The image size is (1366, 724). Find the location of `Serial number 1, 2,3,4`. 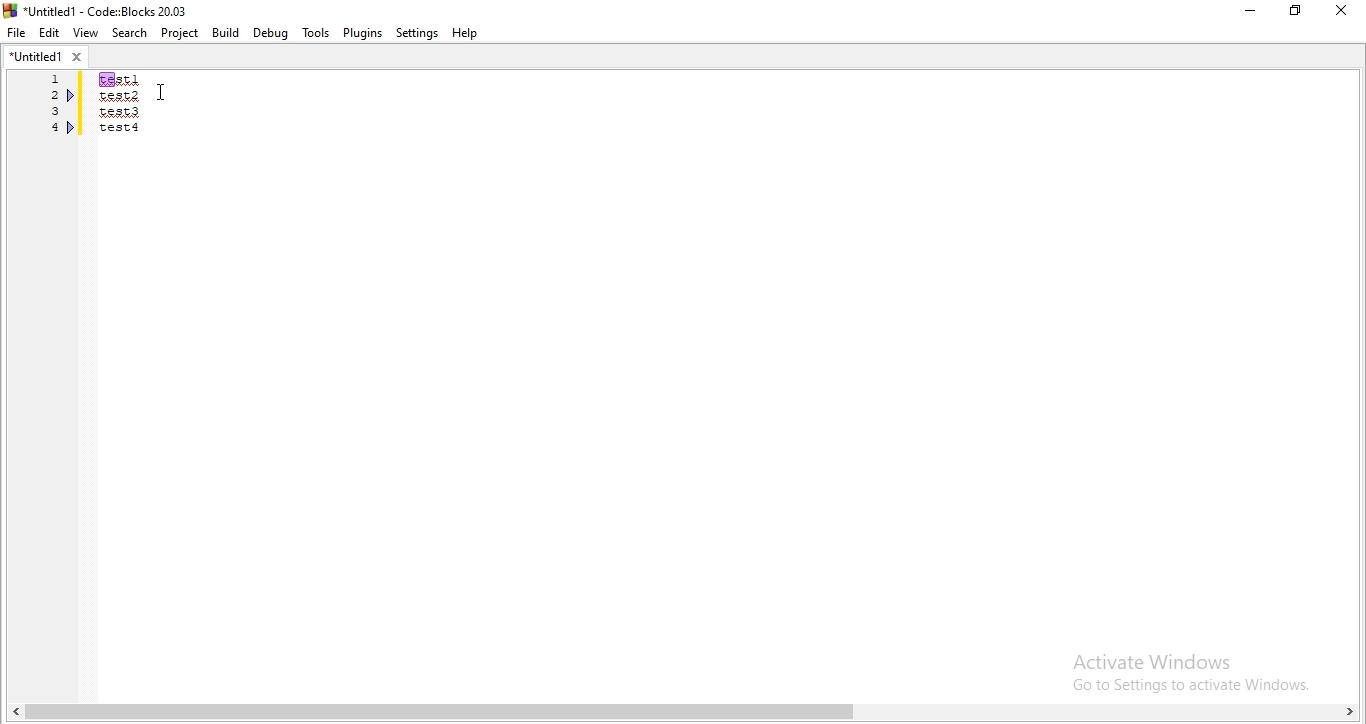

Serial number 1, 2,3,4 is located at coordinates (52, 107).